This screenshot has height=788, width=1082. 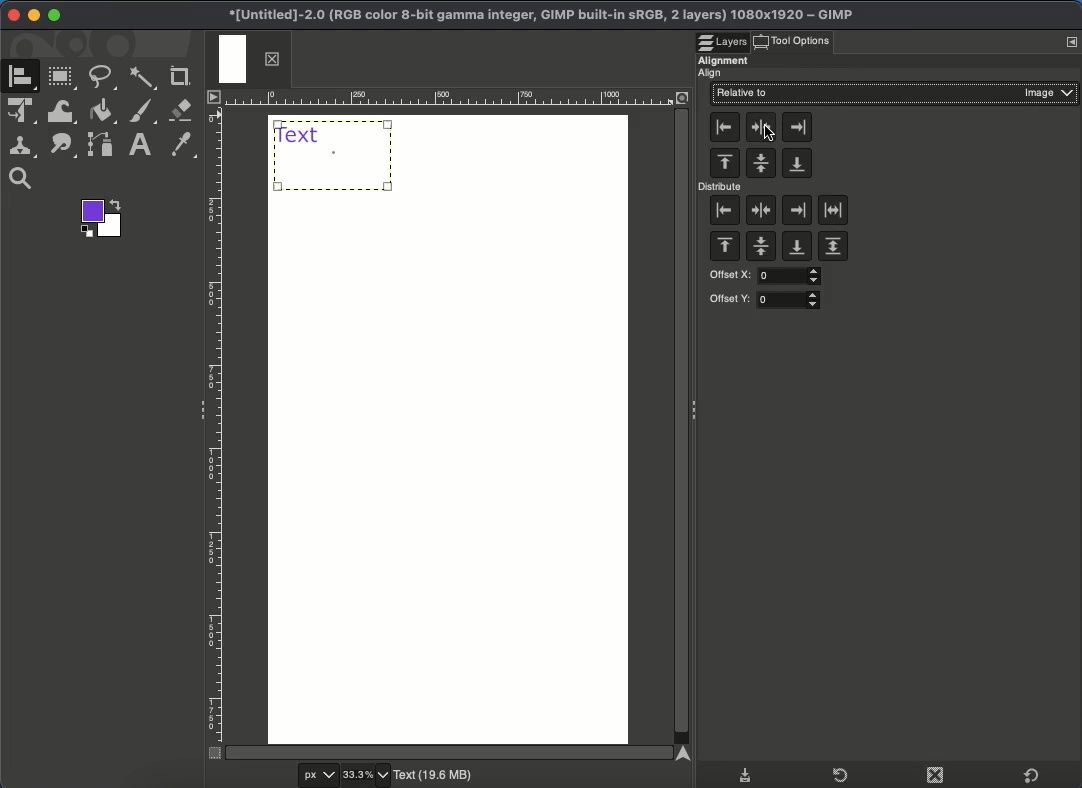 I want to click on Distribute vertical centers, so click(x=762, y=249).